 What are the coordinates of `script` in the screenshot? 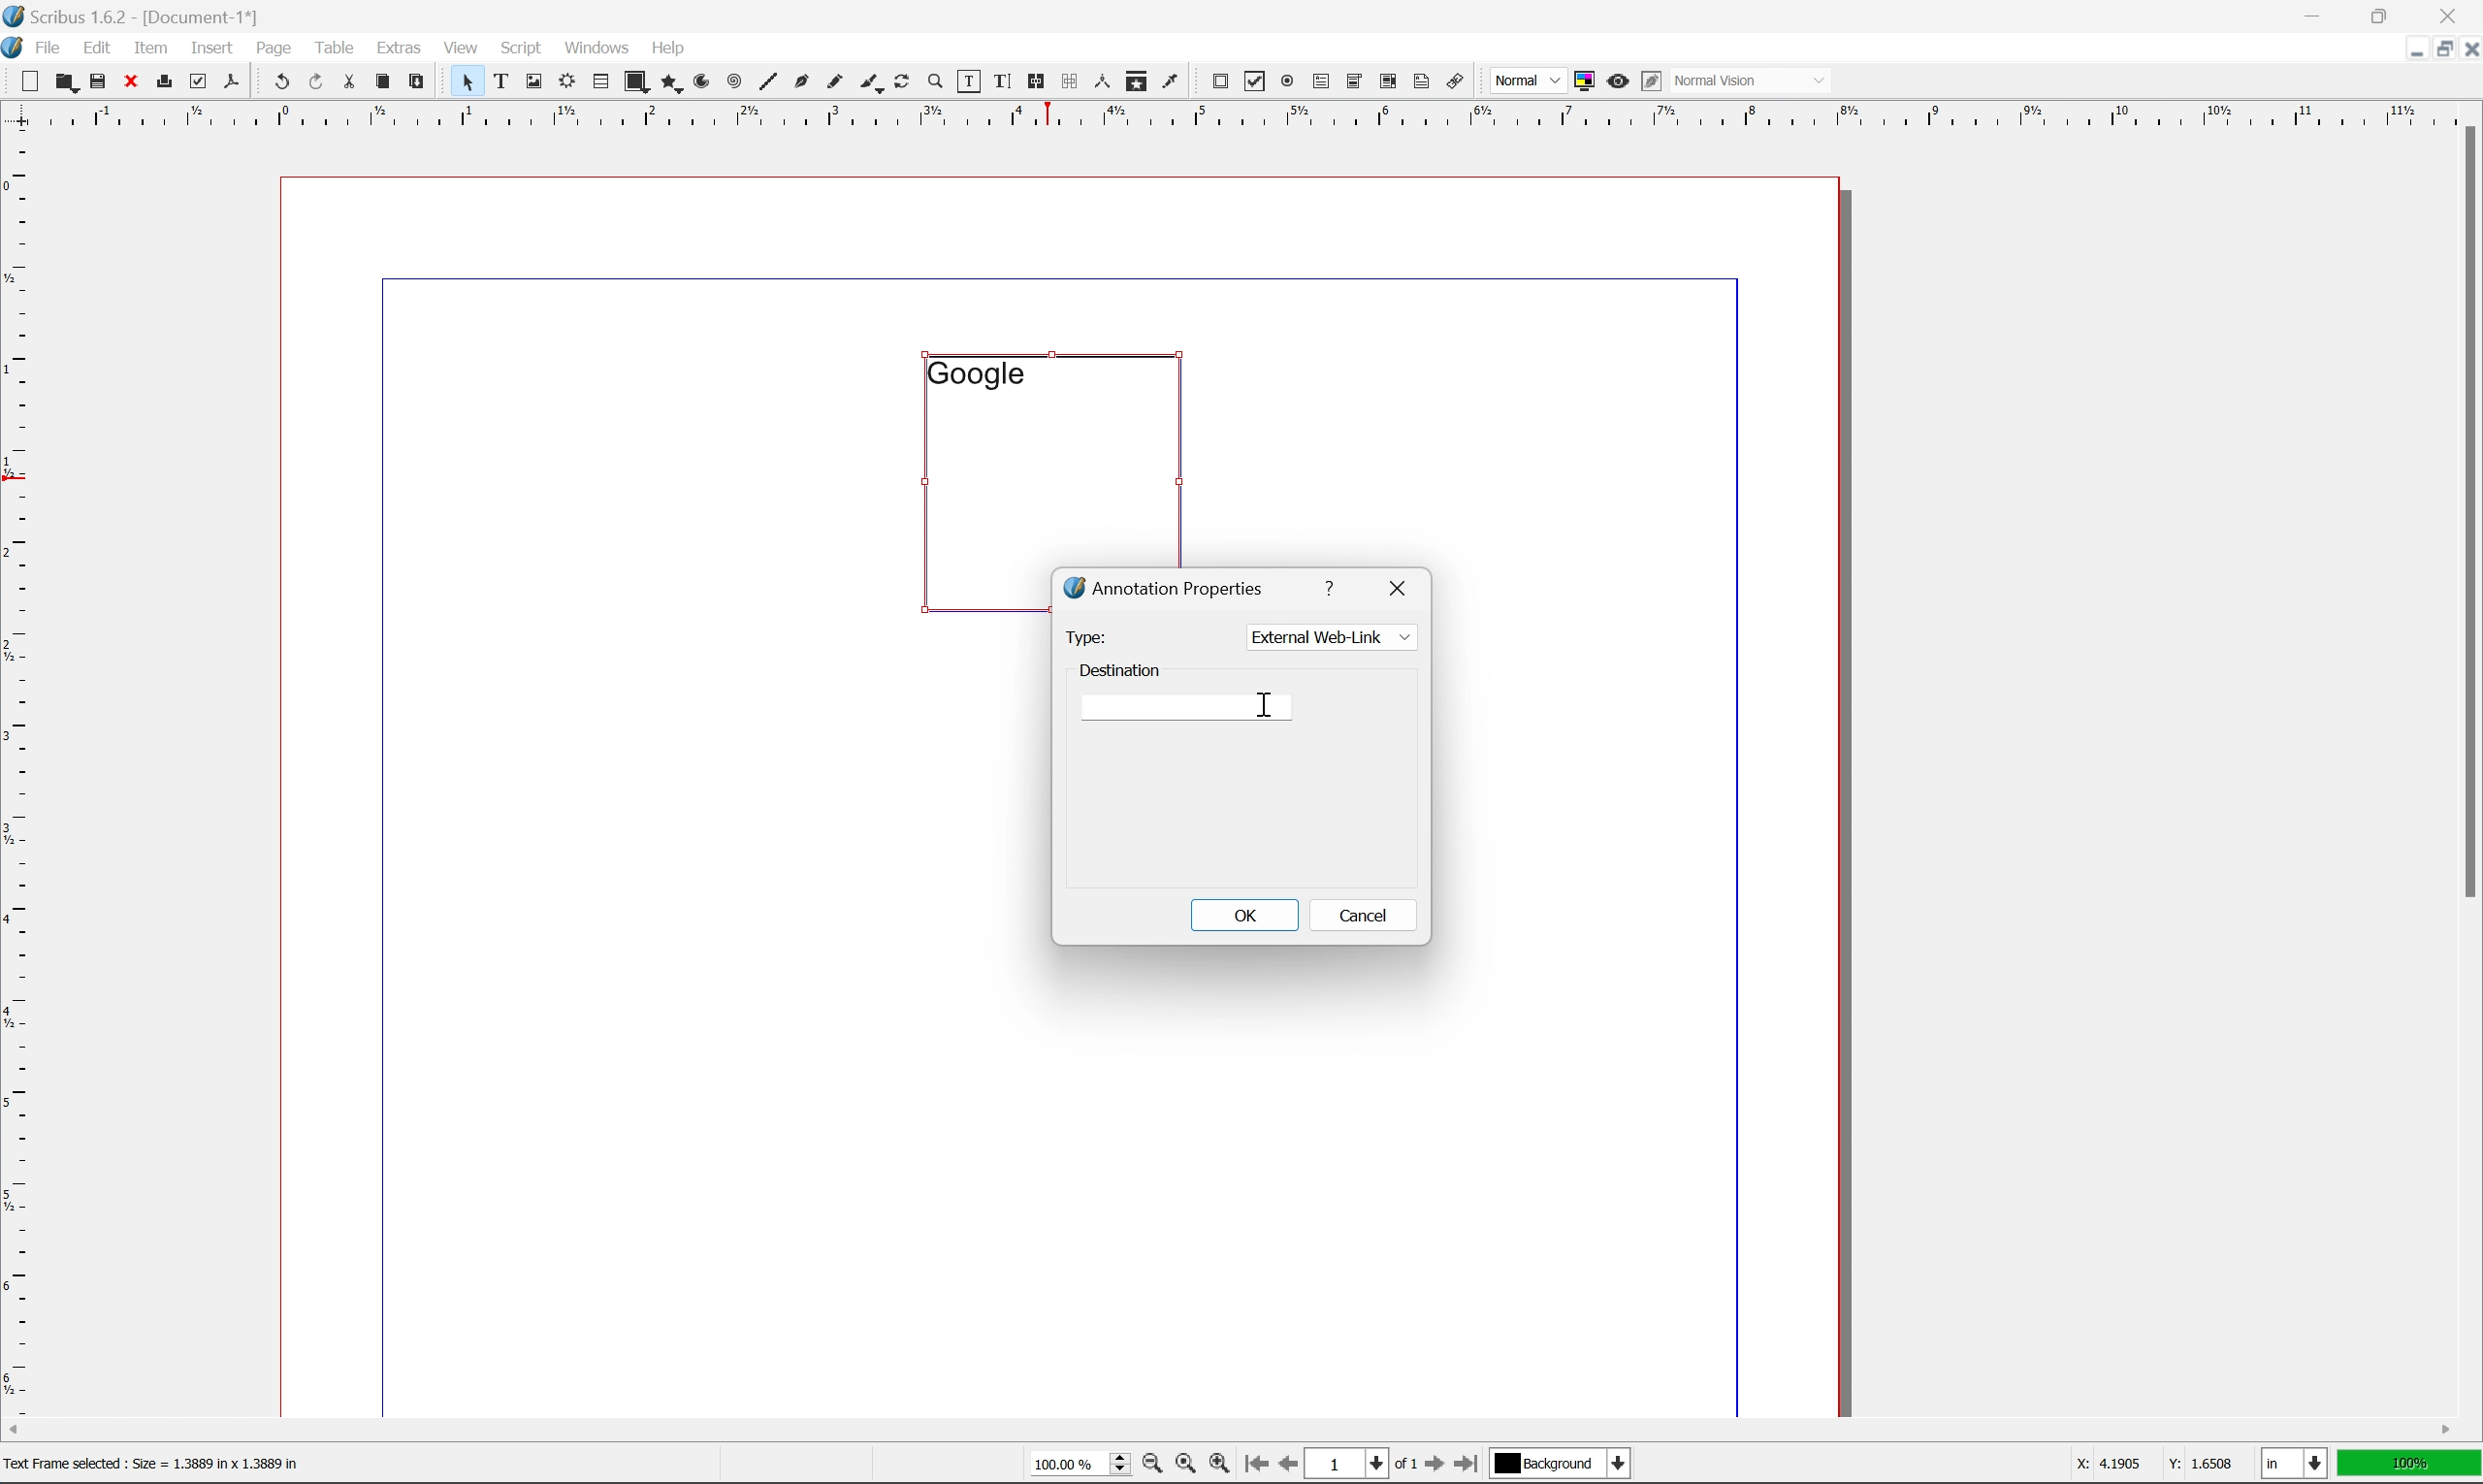 It's located at (521, 48).